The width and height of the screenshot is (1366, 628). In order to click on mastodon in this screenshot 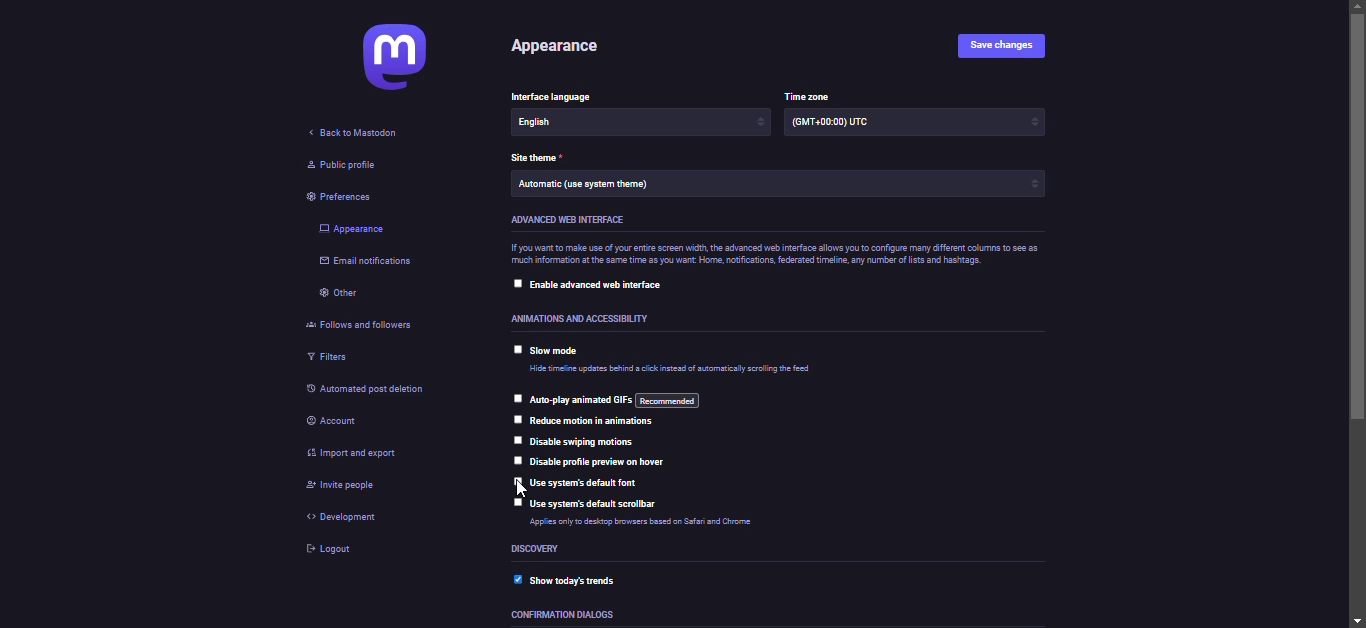, I will do `click(390, 57)`.